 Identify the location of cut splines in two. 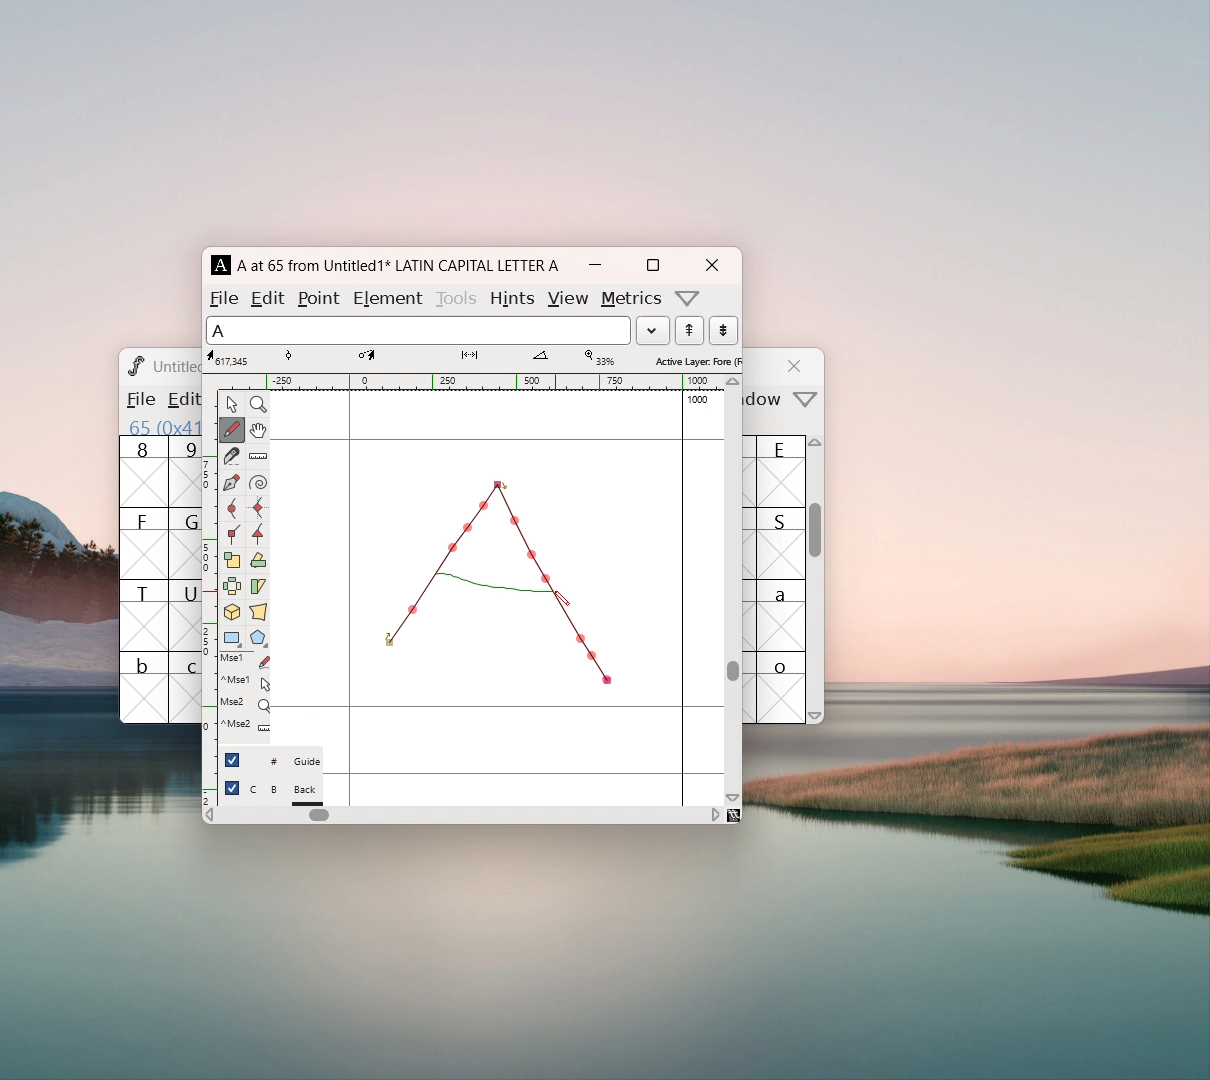
(232, 458).